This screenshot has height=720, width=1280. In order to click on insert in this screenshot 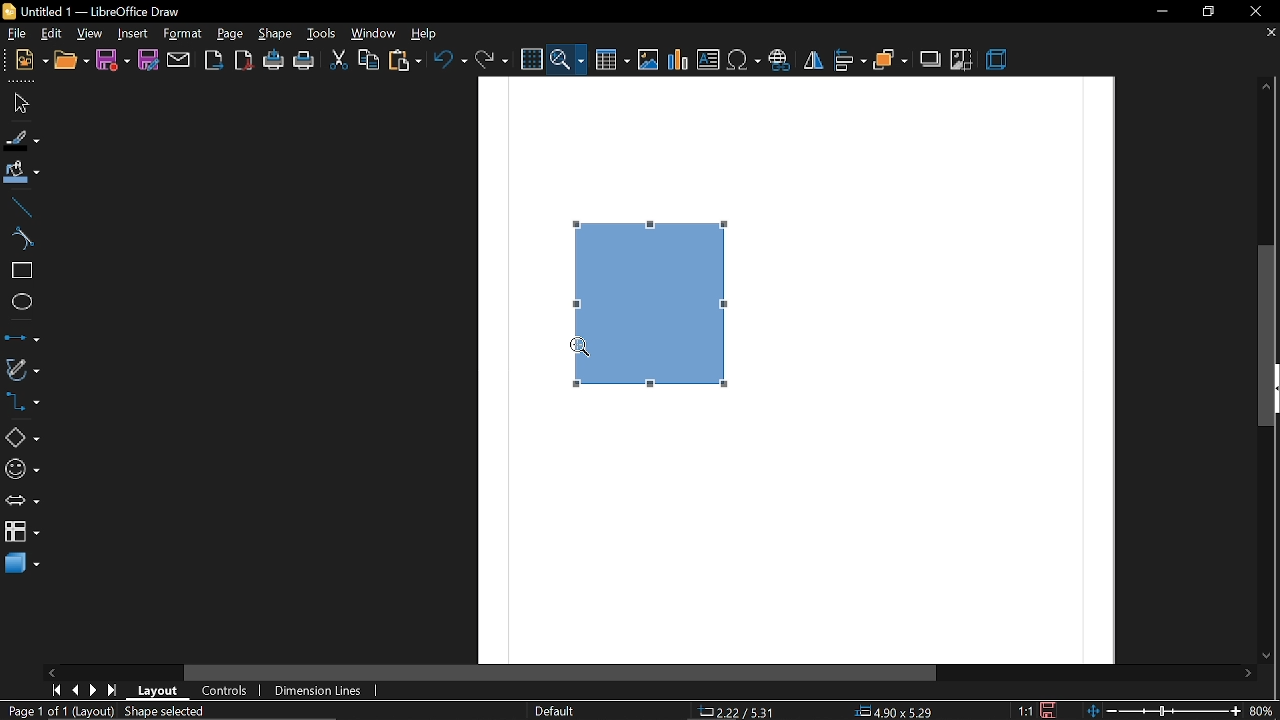, I will do `click(134, 33)`.